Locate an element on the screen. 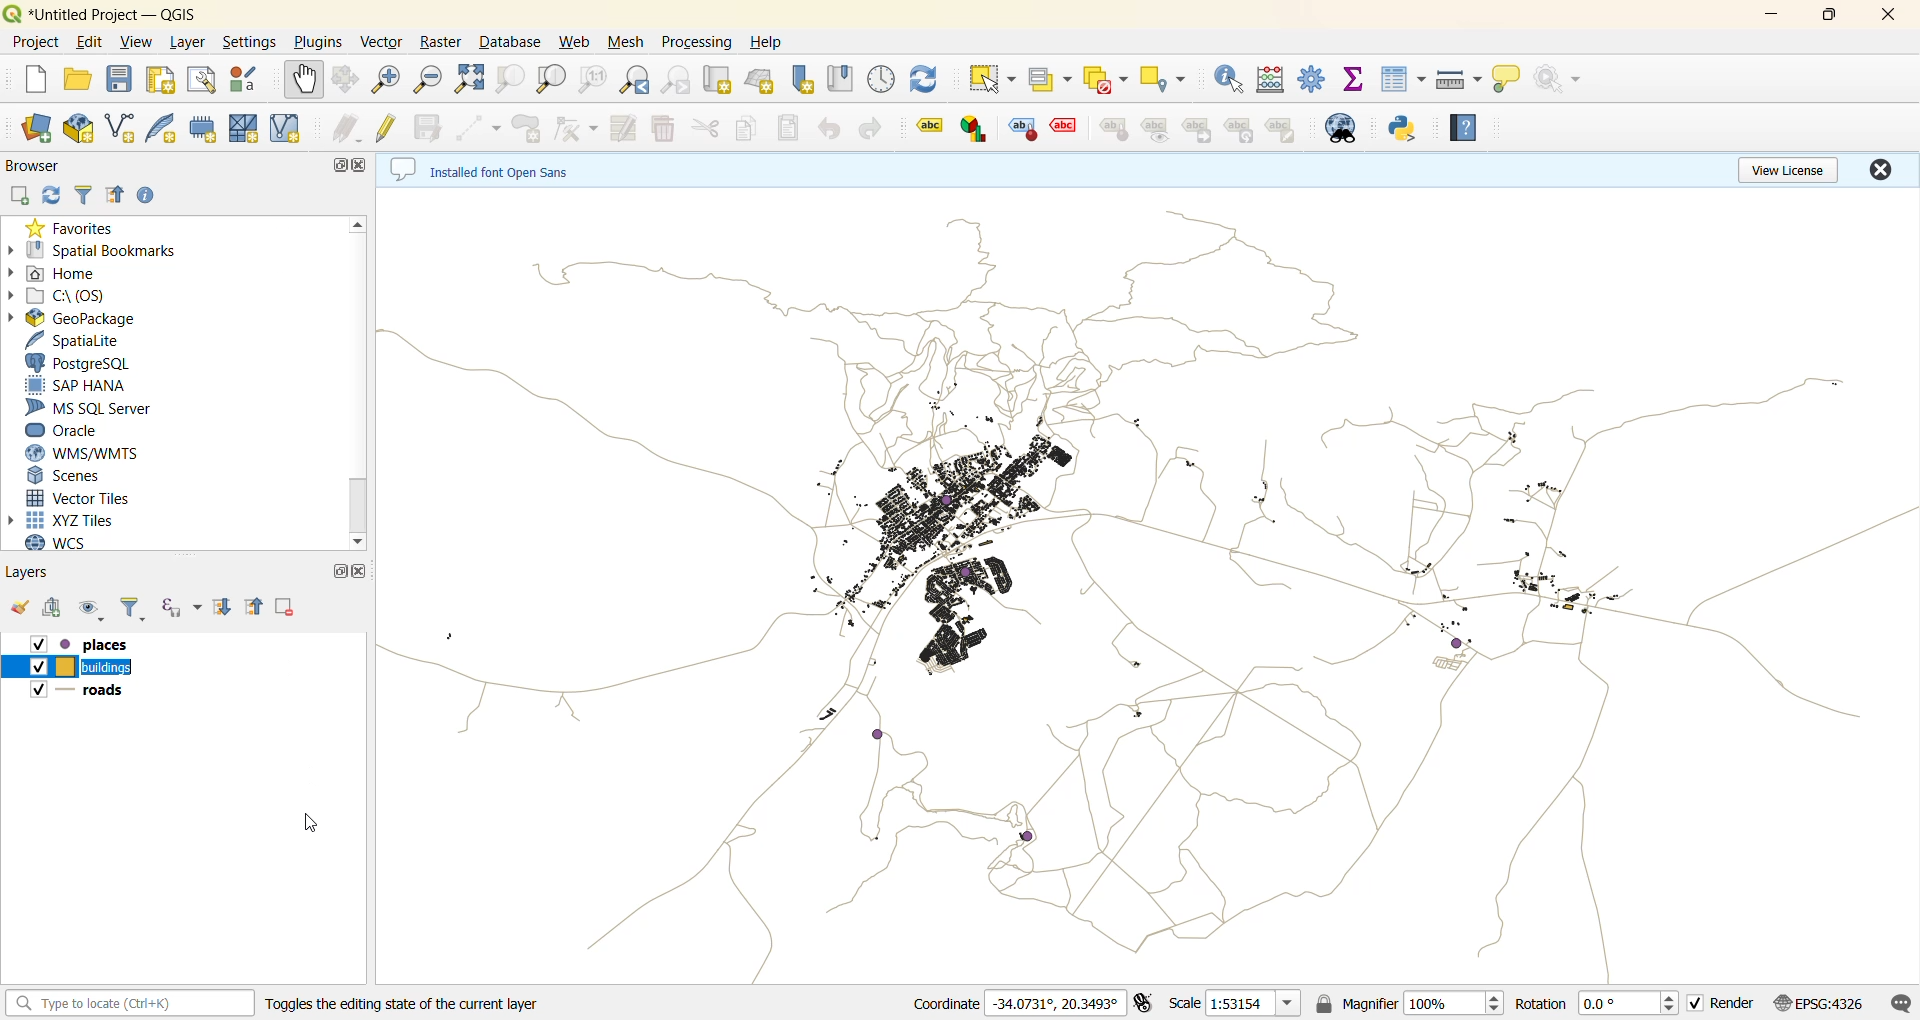  zoom layer is located at coordinates (549, 79).